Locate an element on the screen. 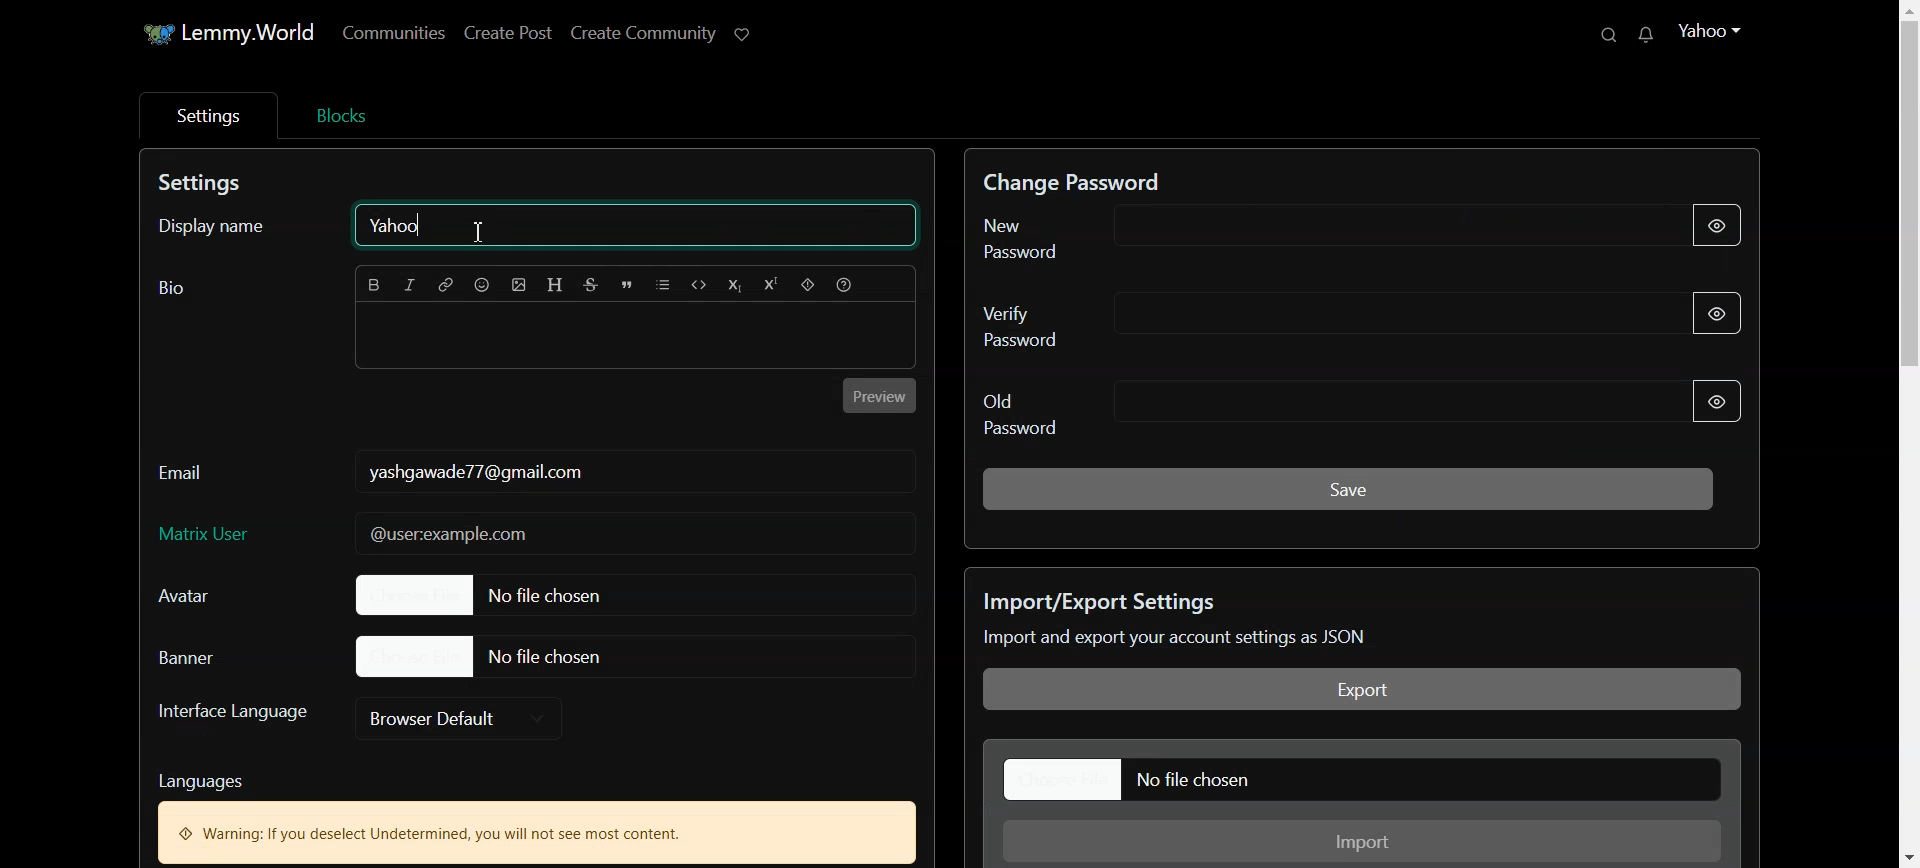 This screenshot has height=868, width=1920. Text cursor is located at coordinates (503, 232).